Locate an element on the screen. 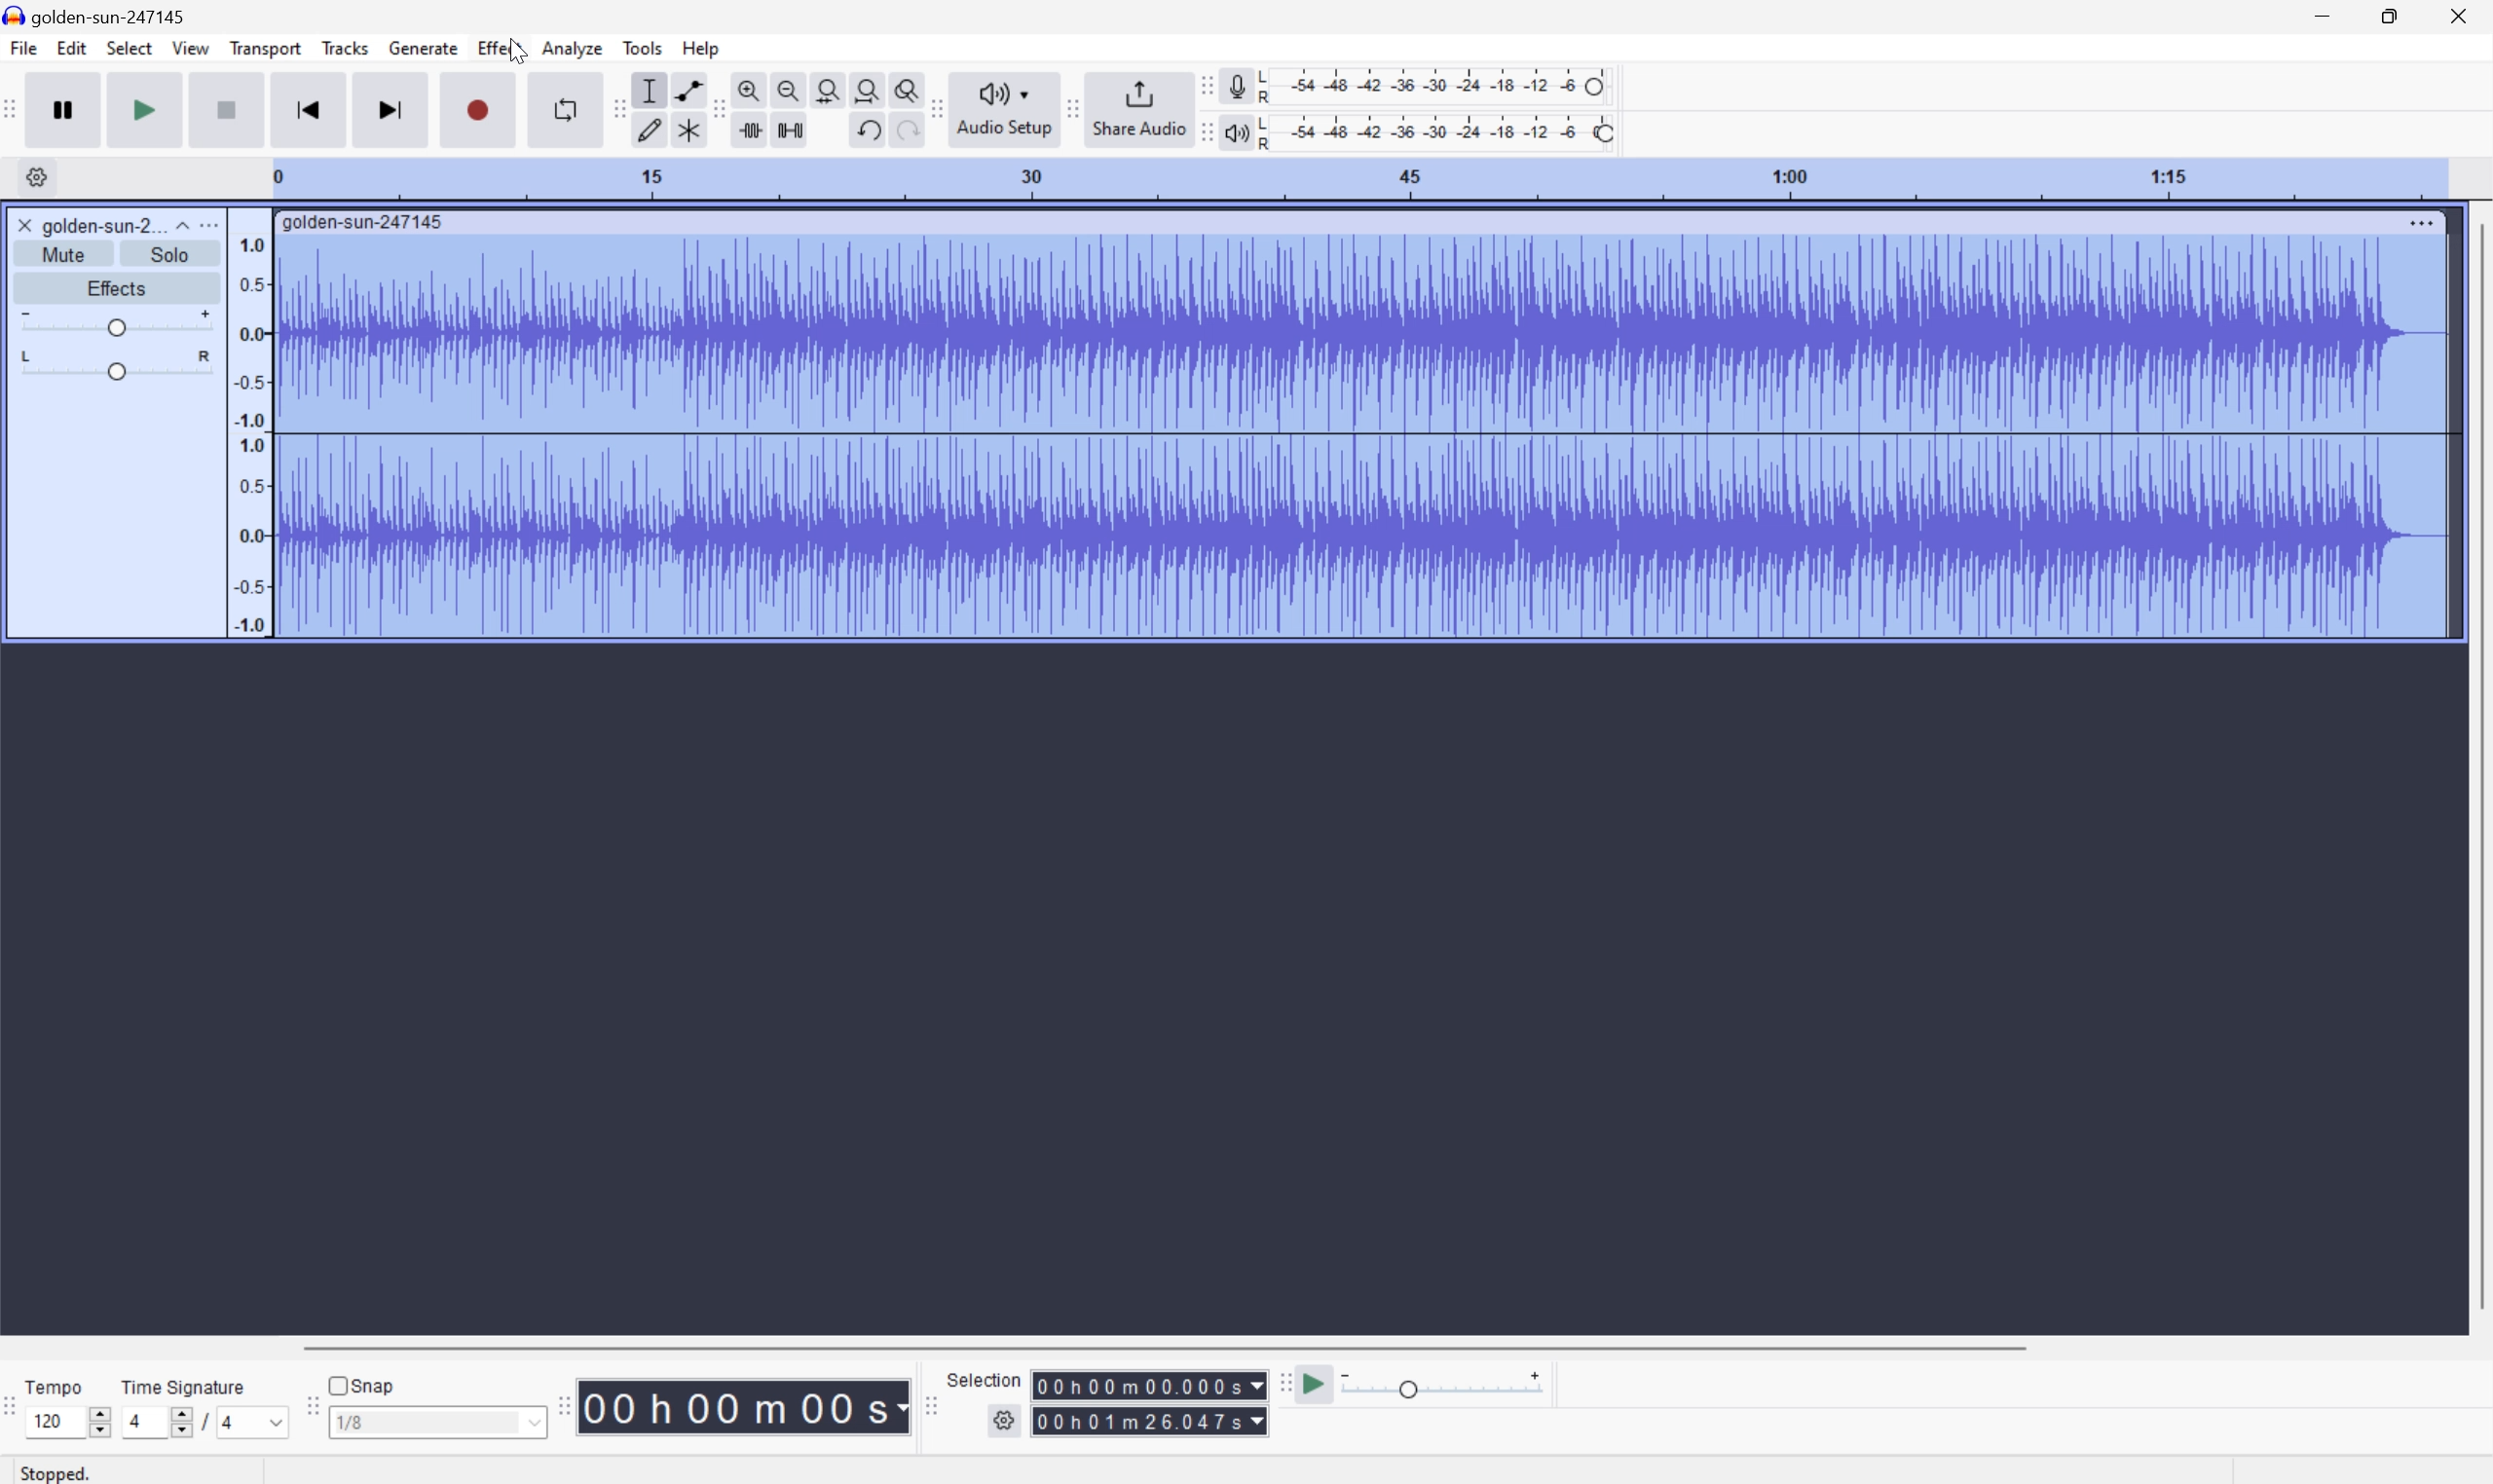  Zoom toggle is located at coordinates (899, 86).